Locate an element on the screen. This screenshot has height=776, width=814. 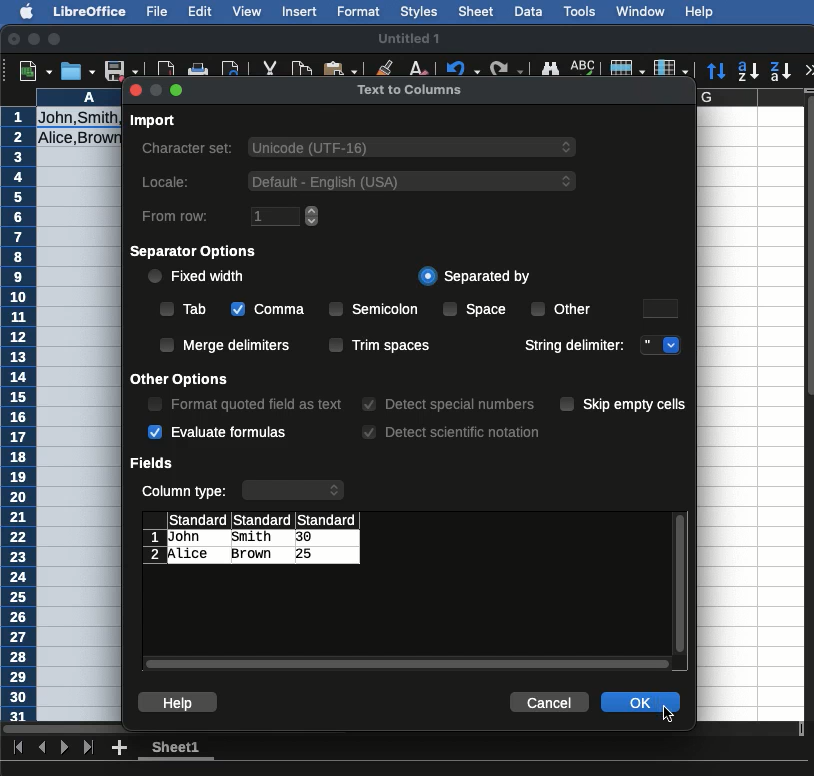
New is located at coordinates (35, 69).